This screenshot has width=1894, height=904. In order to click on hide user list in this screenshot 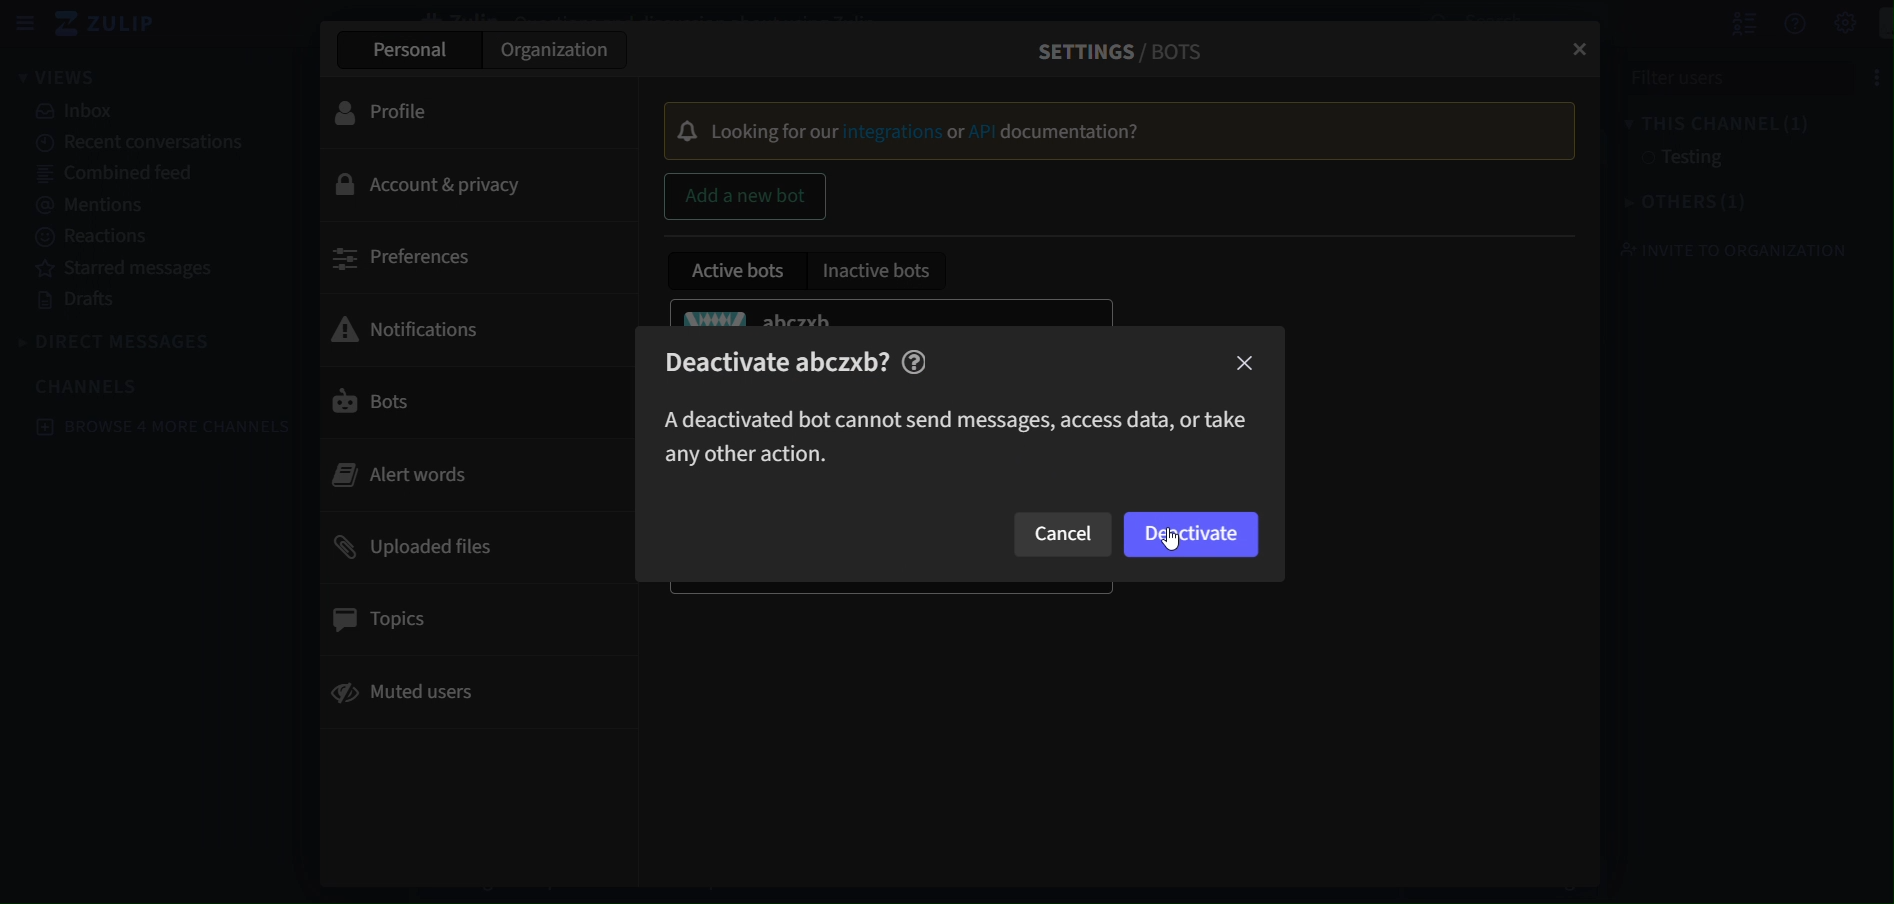, I will do `click(1722, 23)`.